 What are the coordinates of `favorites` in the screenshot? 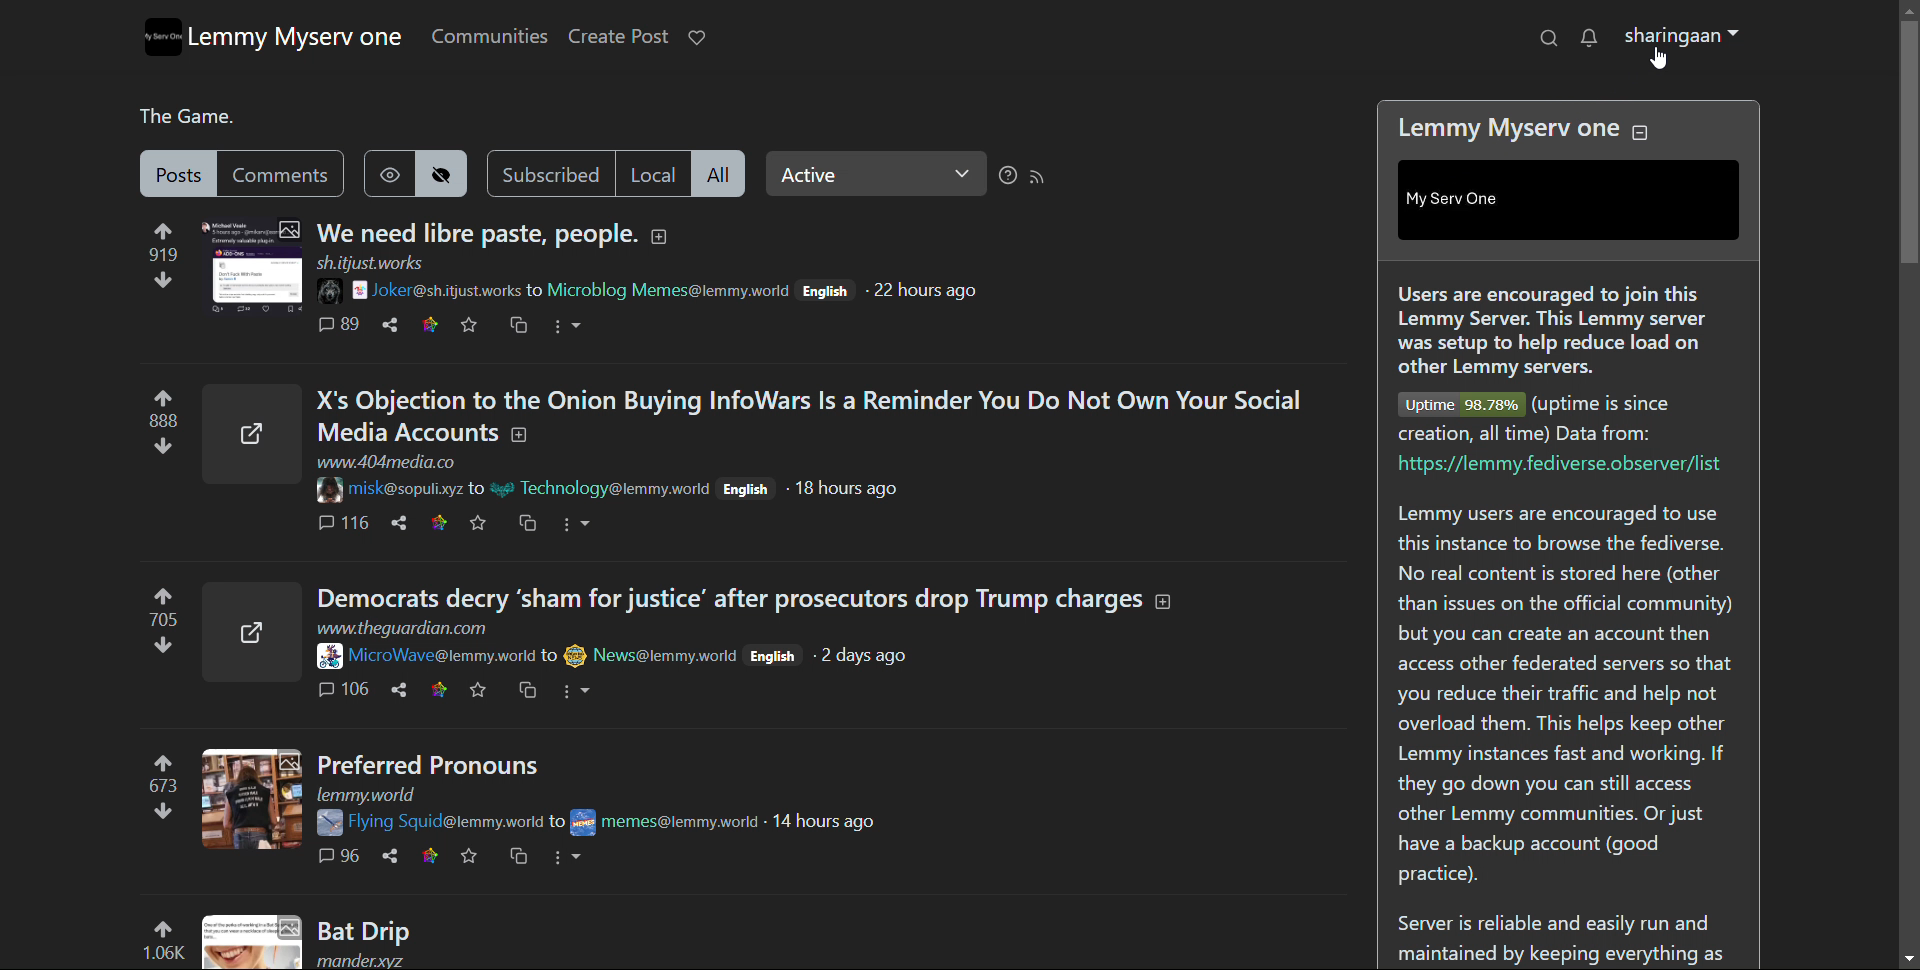 It's located at (470, 325).